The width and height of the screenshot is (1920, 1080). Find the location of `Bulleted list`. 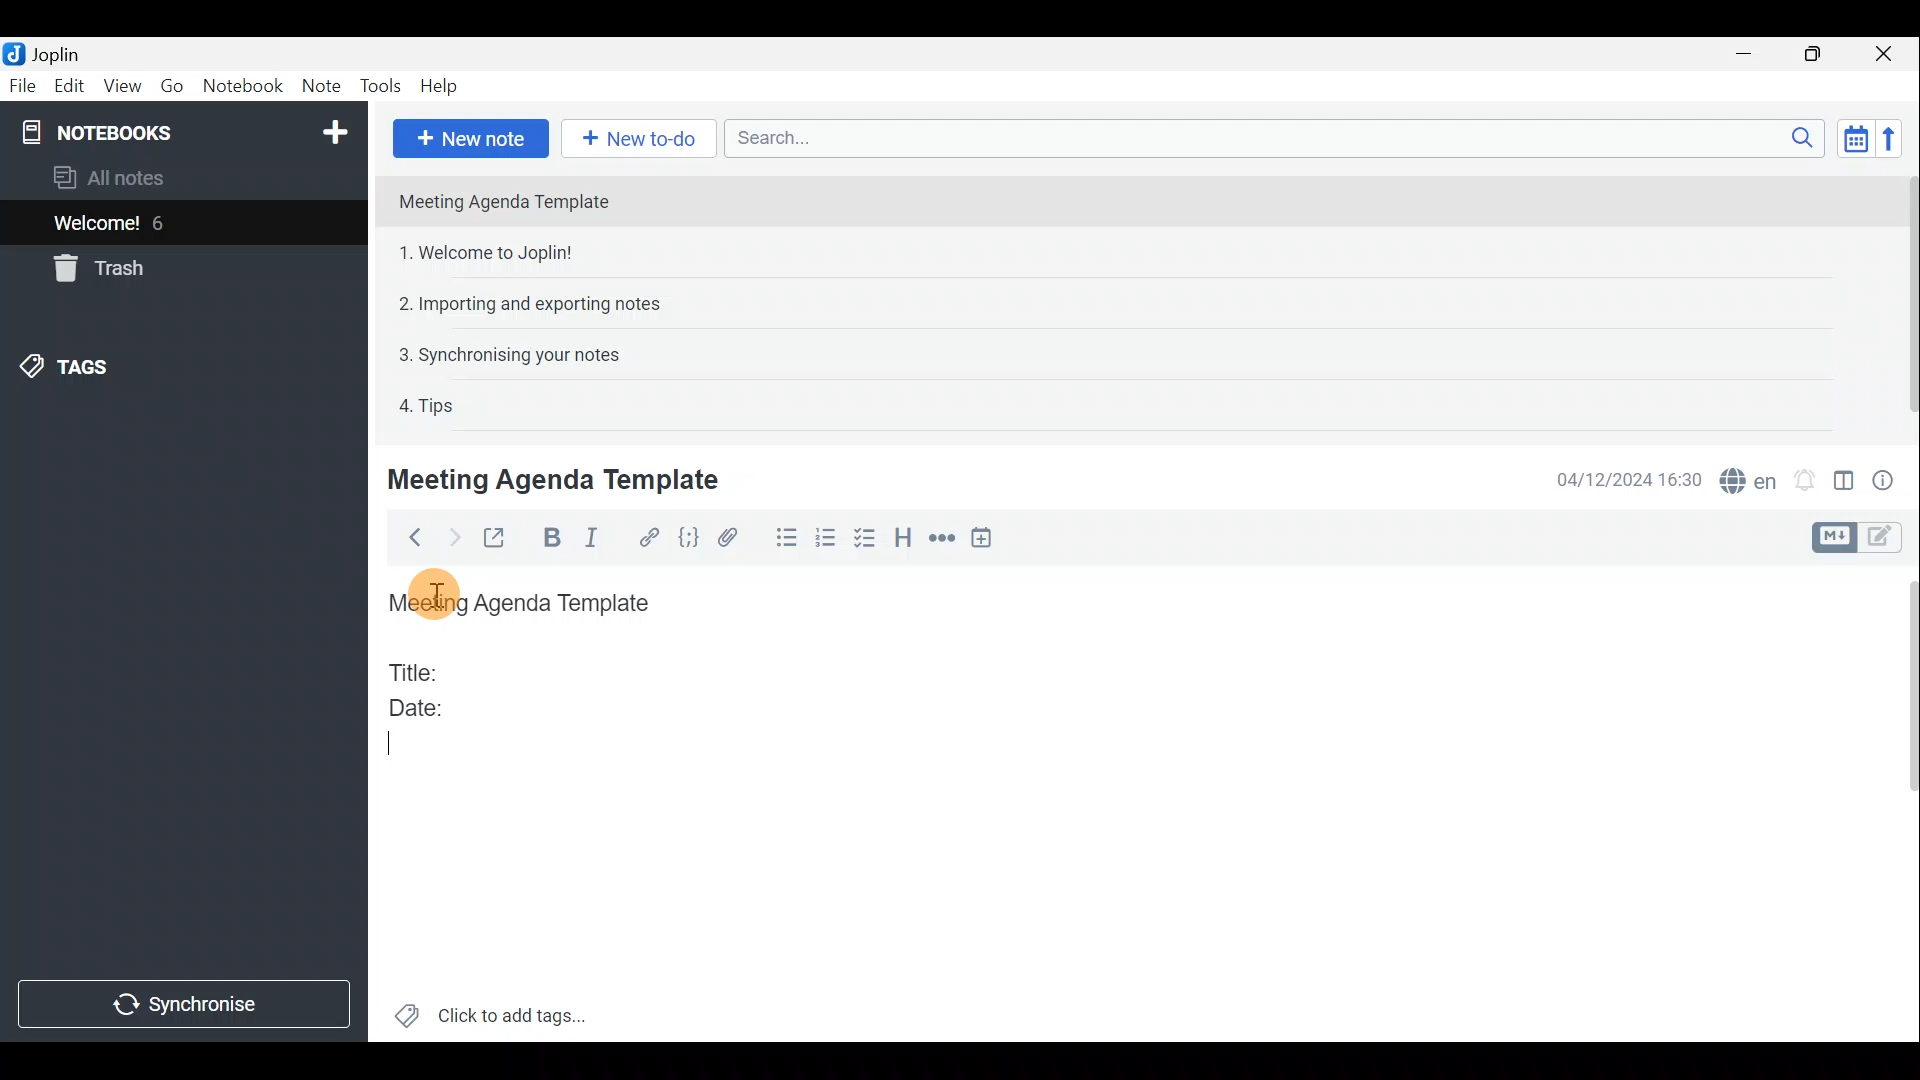

Bulleted list is located at coordinates (785, 538).